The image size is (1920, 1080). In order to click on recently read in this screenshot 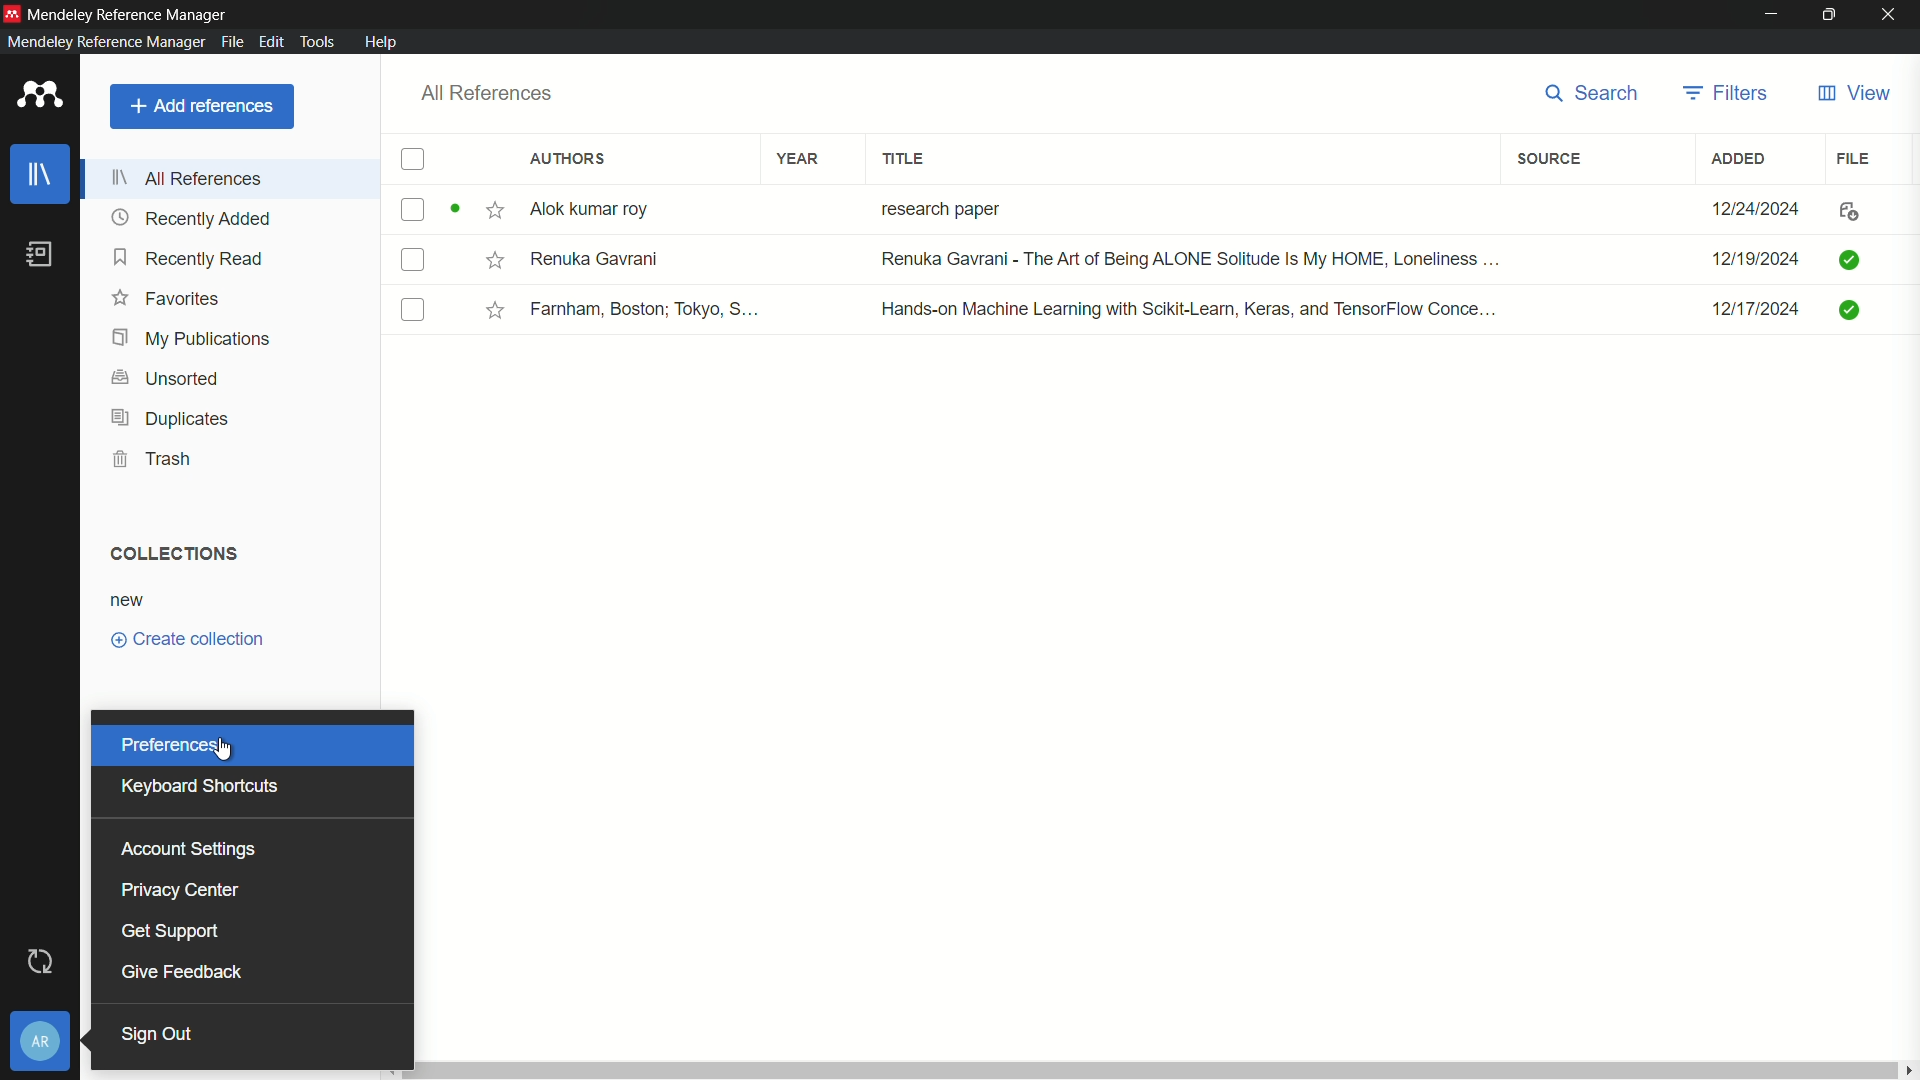, I will do `click(192, 259)`.